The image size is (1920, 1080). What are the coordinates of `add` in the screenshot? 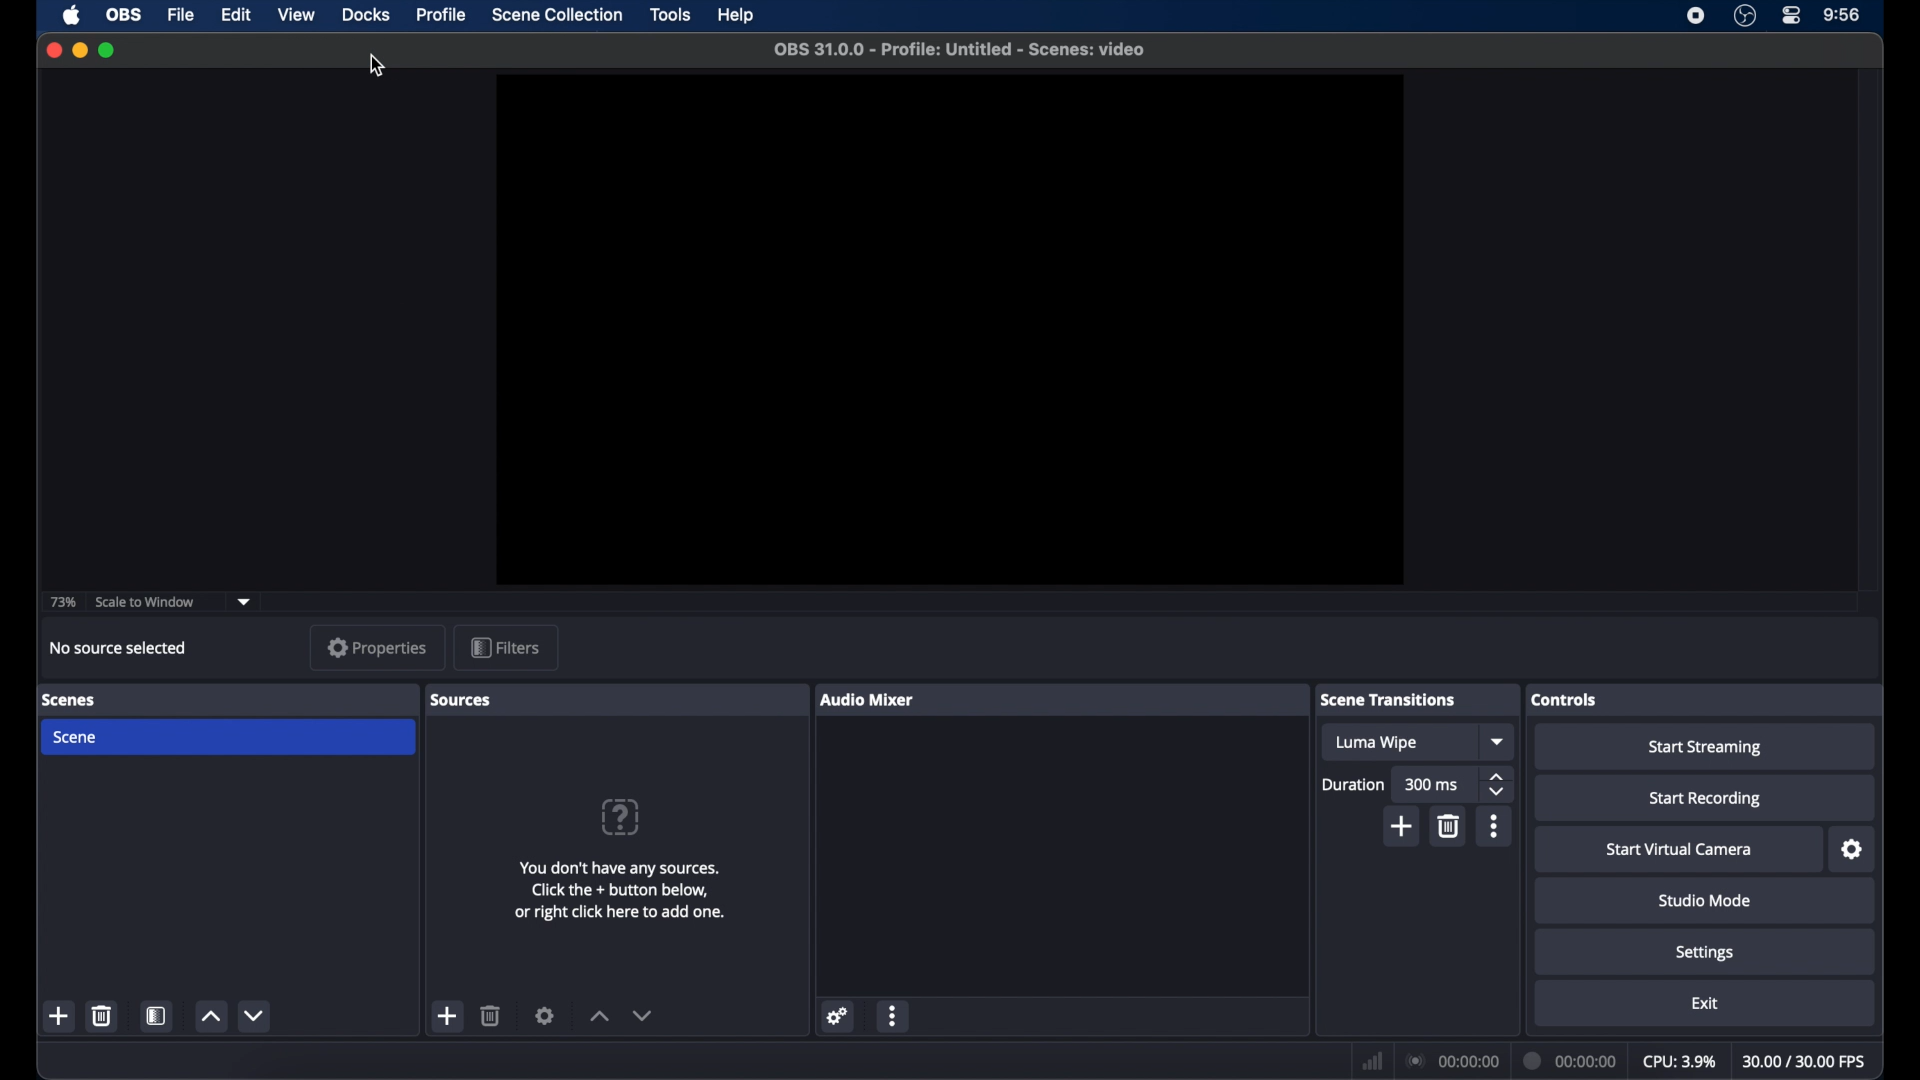 It's located at (61, 1017).